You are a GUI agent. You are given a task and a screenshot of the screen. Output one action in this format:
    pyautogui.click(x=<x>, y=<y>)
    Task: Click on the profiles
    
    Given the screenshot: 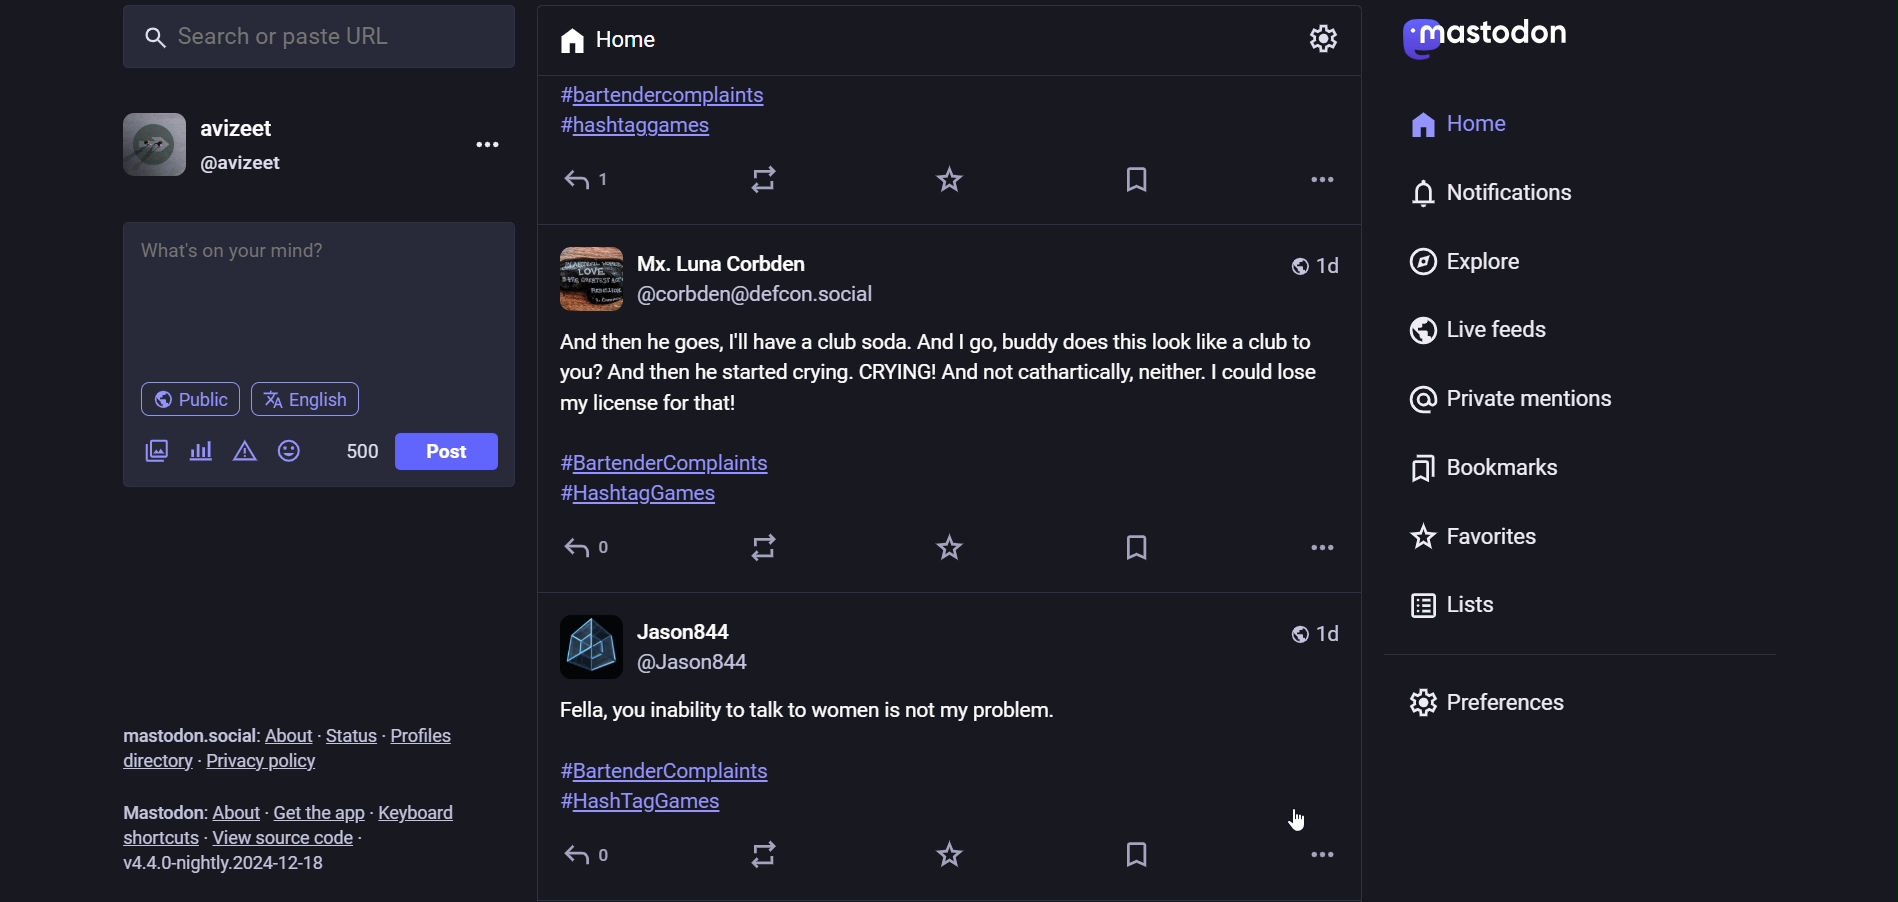 What is the action you would take?
    pyautogui.click(x=429, y=735)
    